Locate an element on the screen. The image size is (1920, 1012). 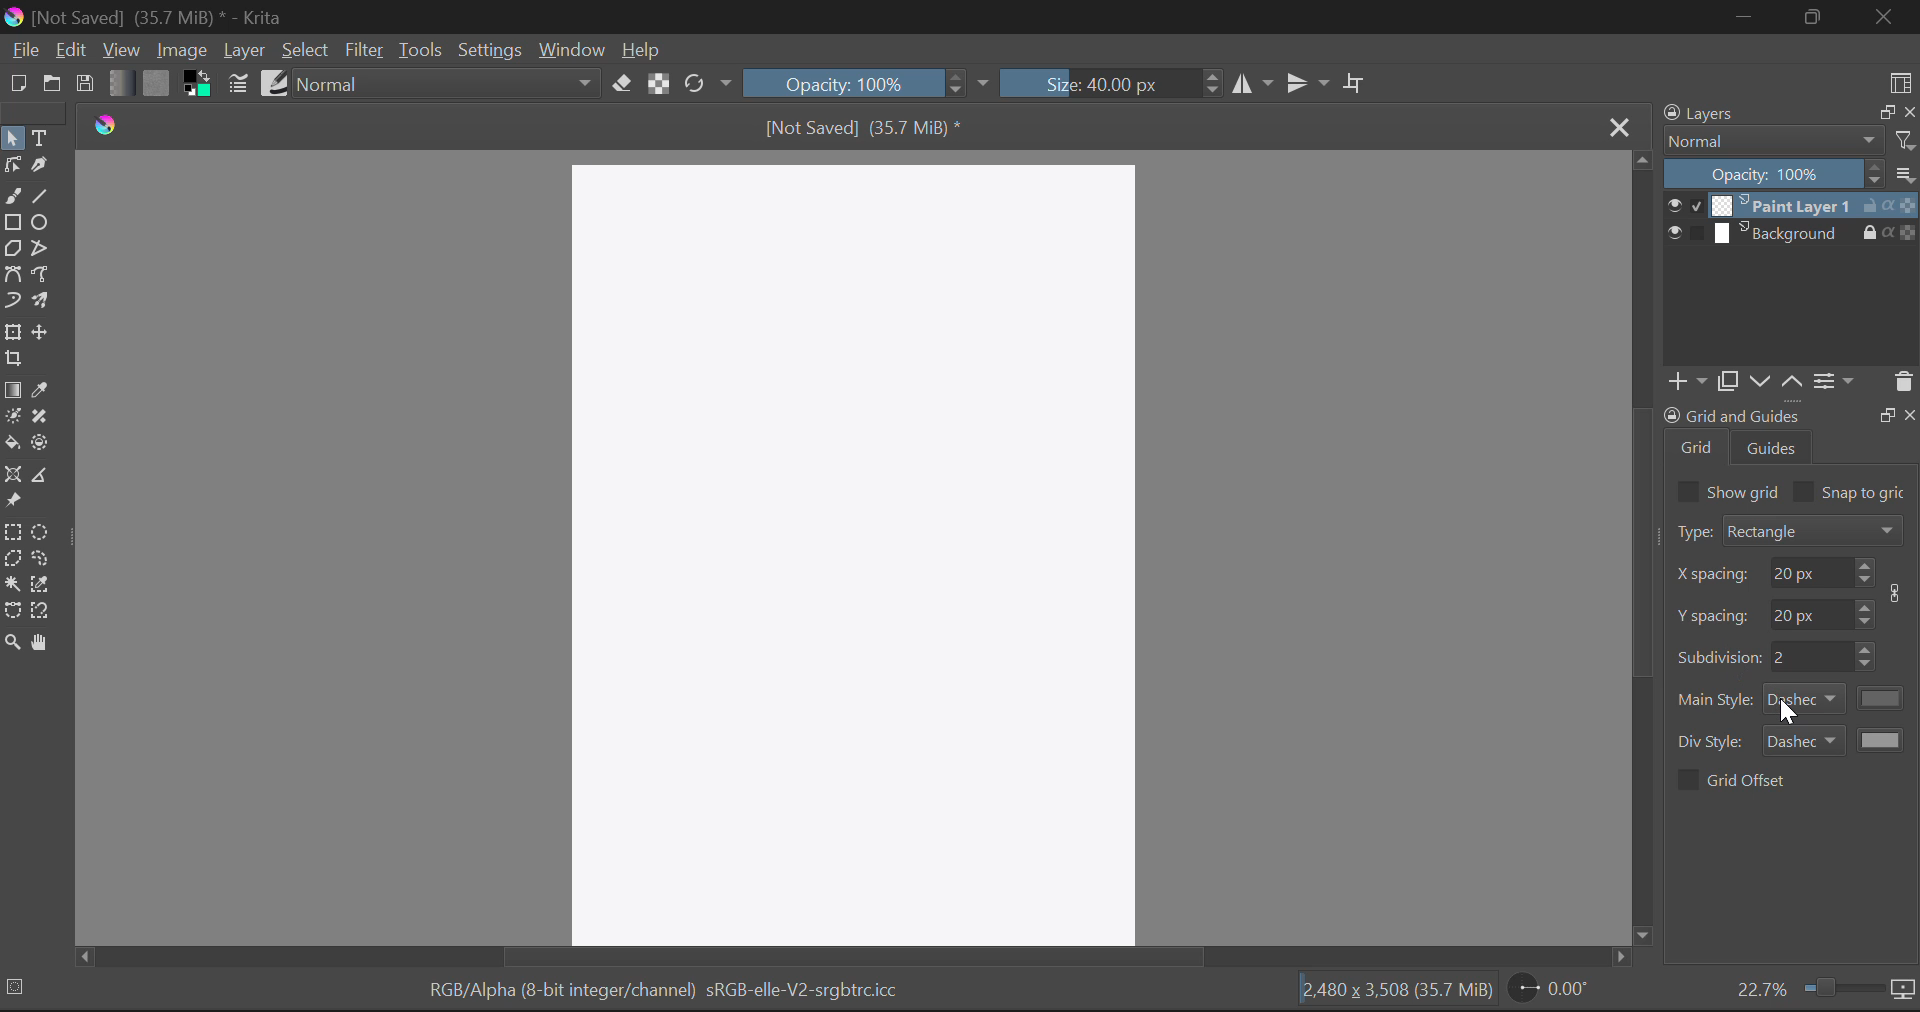
filter icon is located at coordinates (1904, 140).